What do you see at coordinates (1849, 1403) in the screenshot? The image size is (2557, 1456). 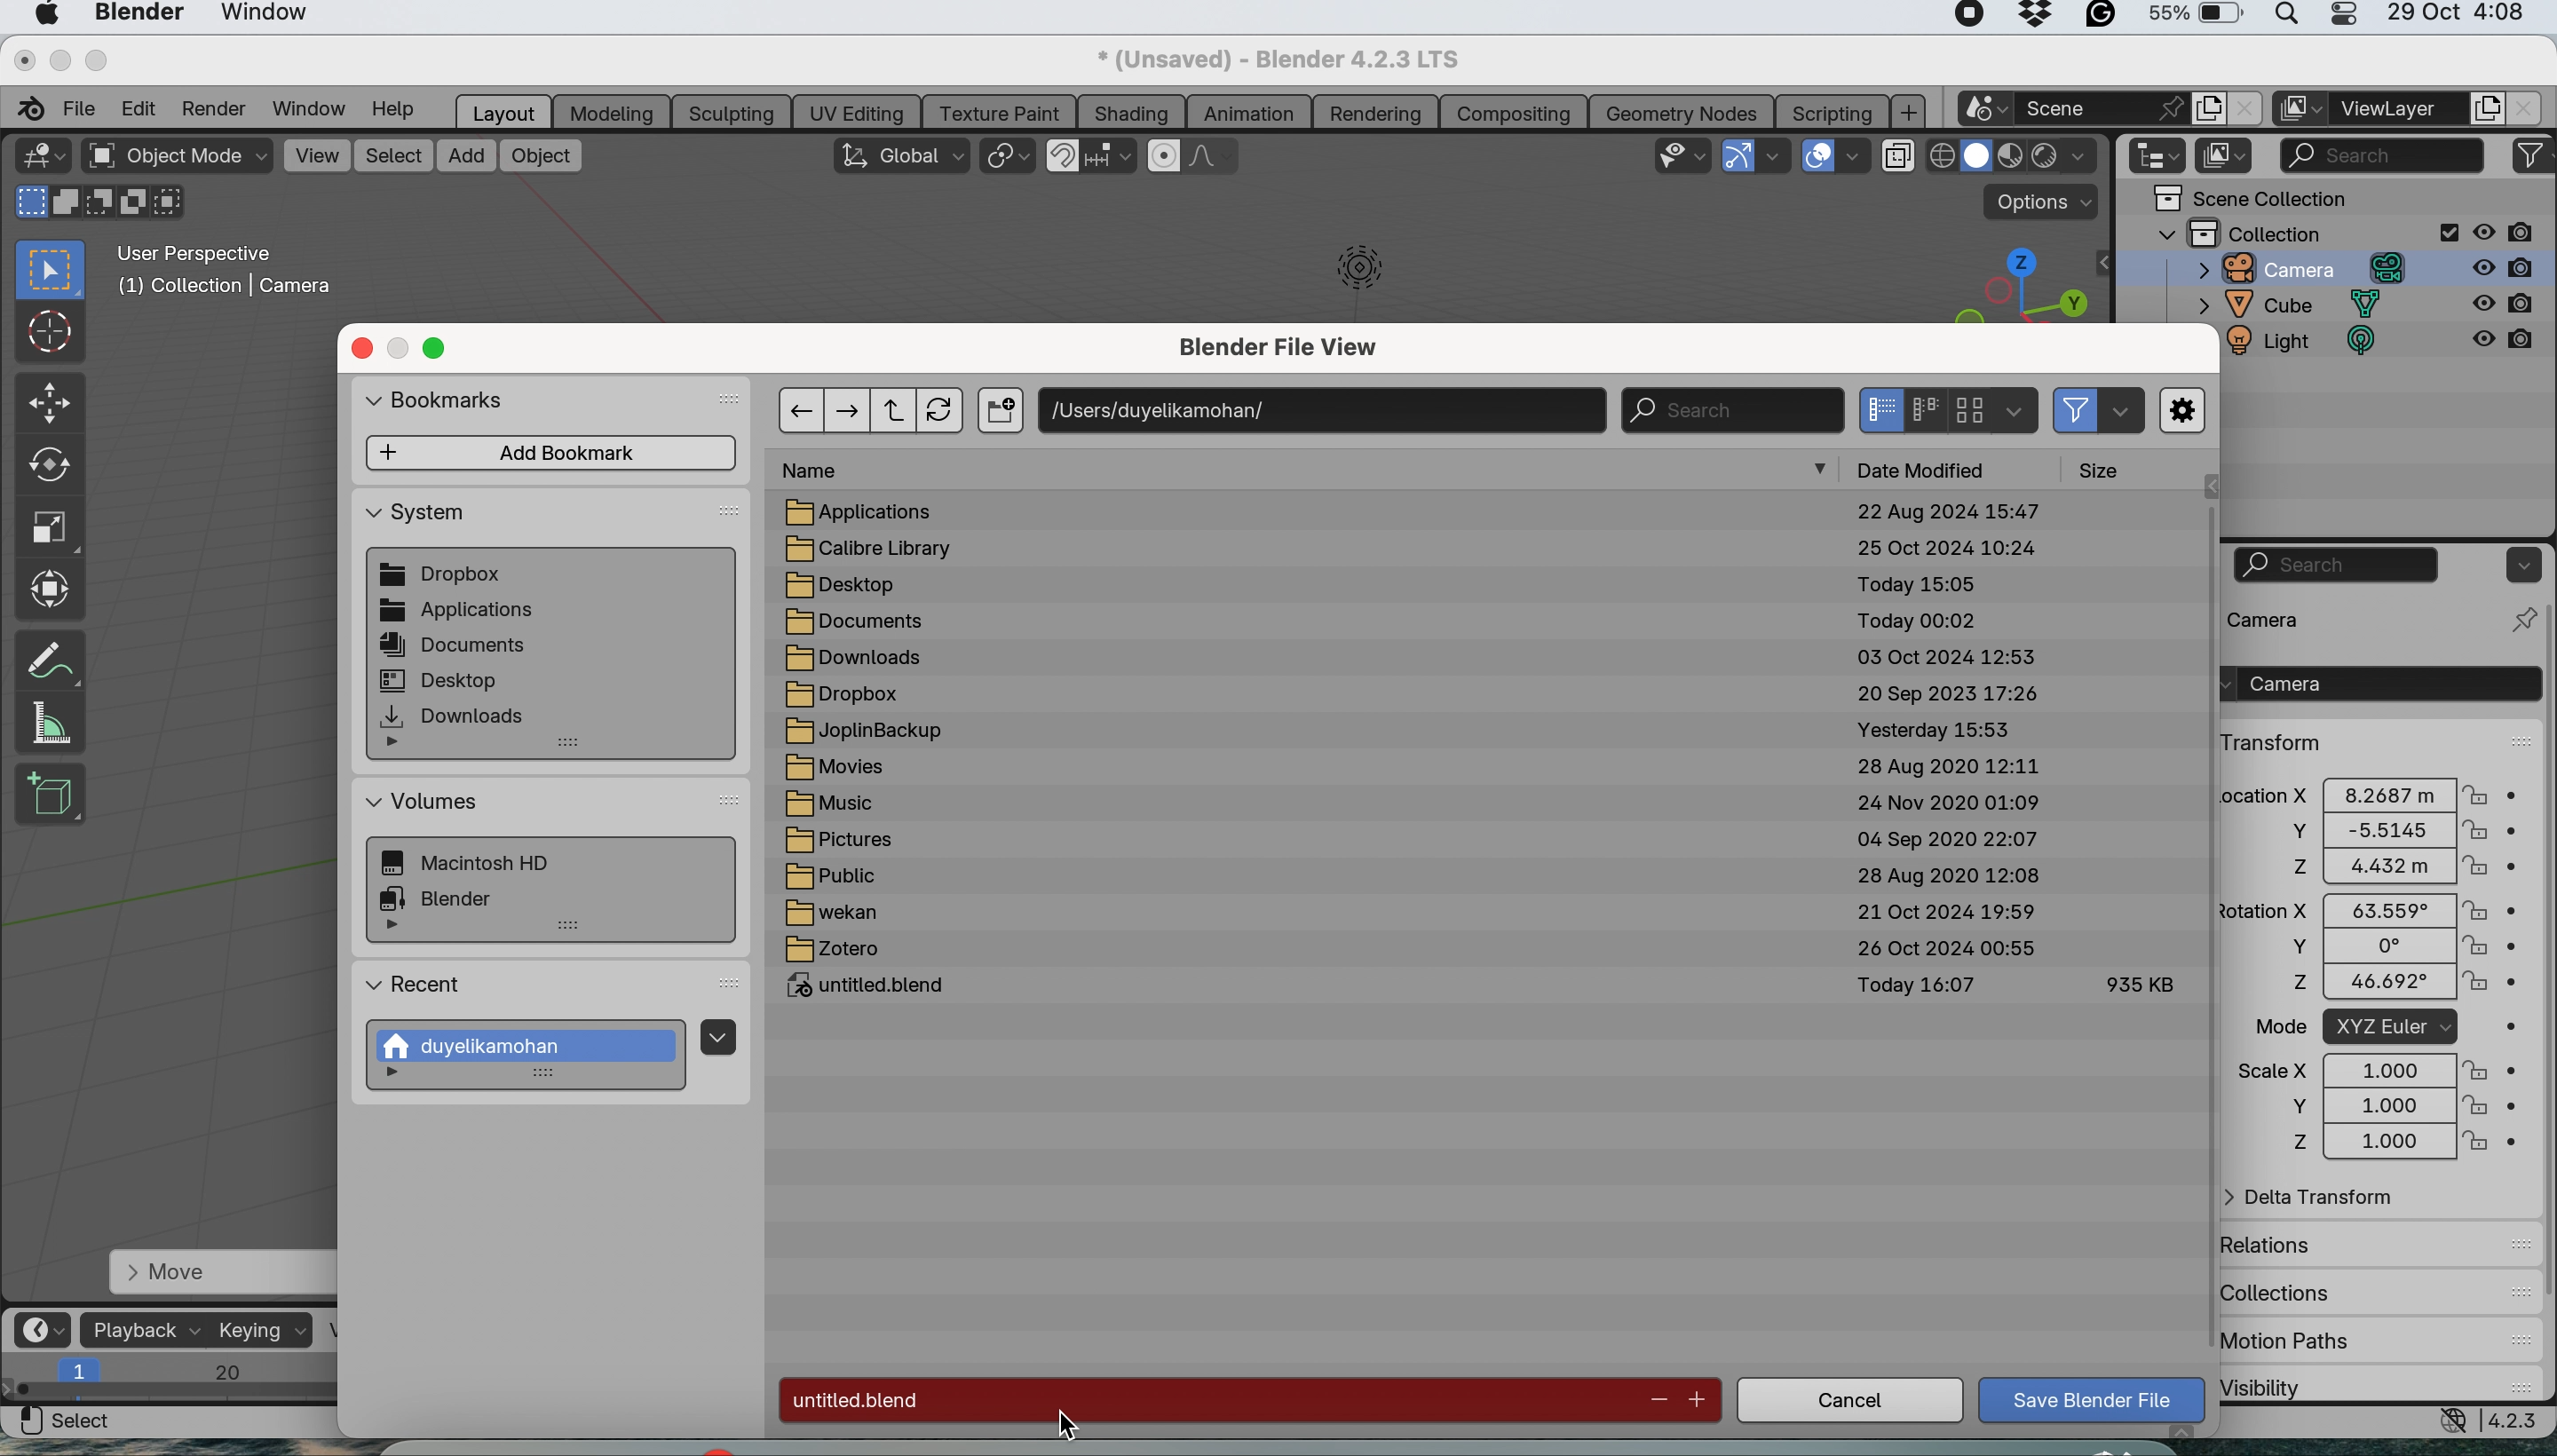 I see `cancel` at bounding box center [1849, 1403].